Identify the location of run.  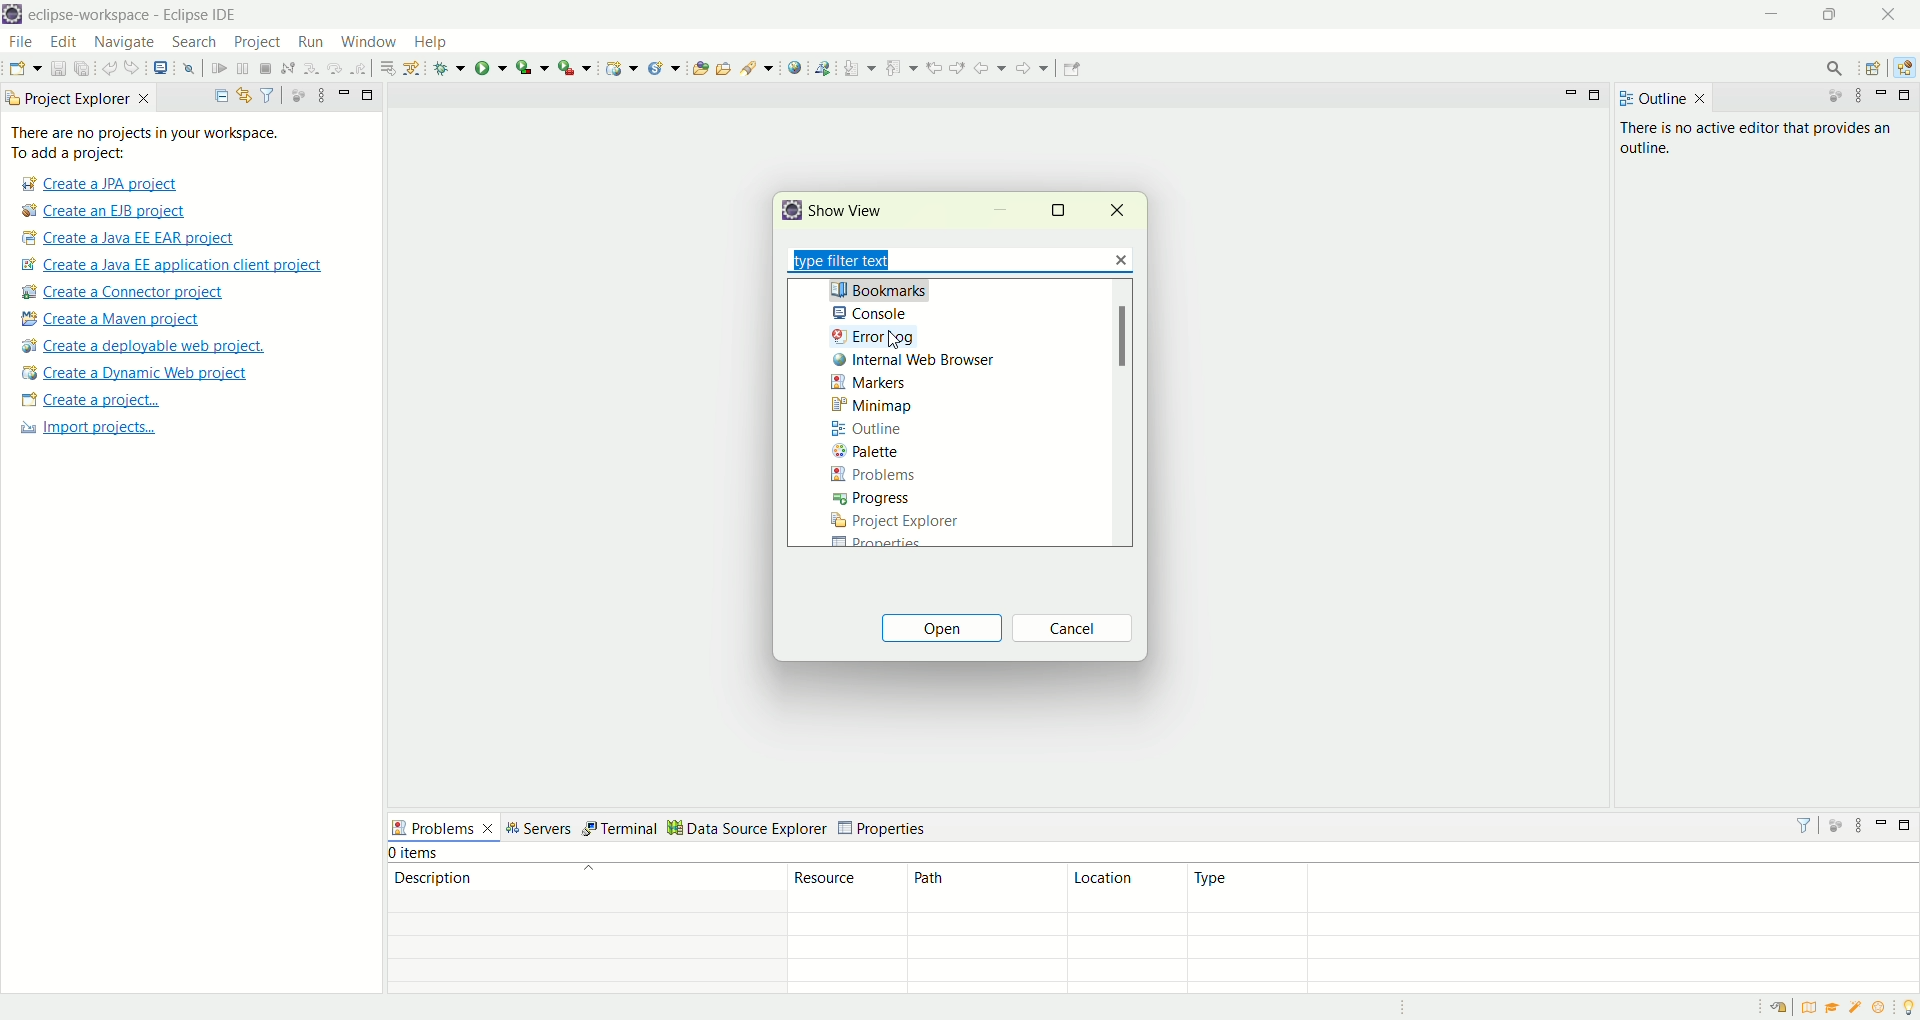
(492, 66).